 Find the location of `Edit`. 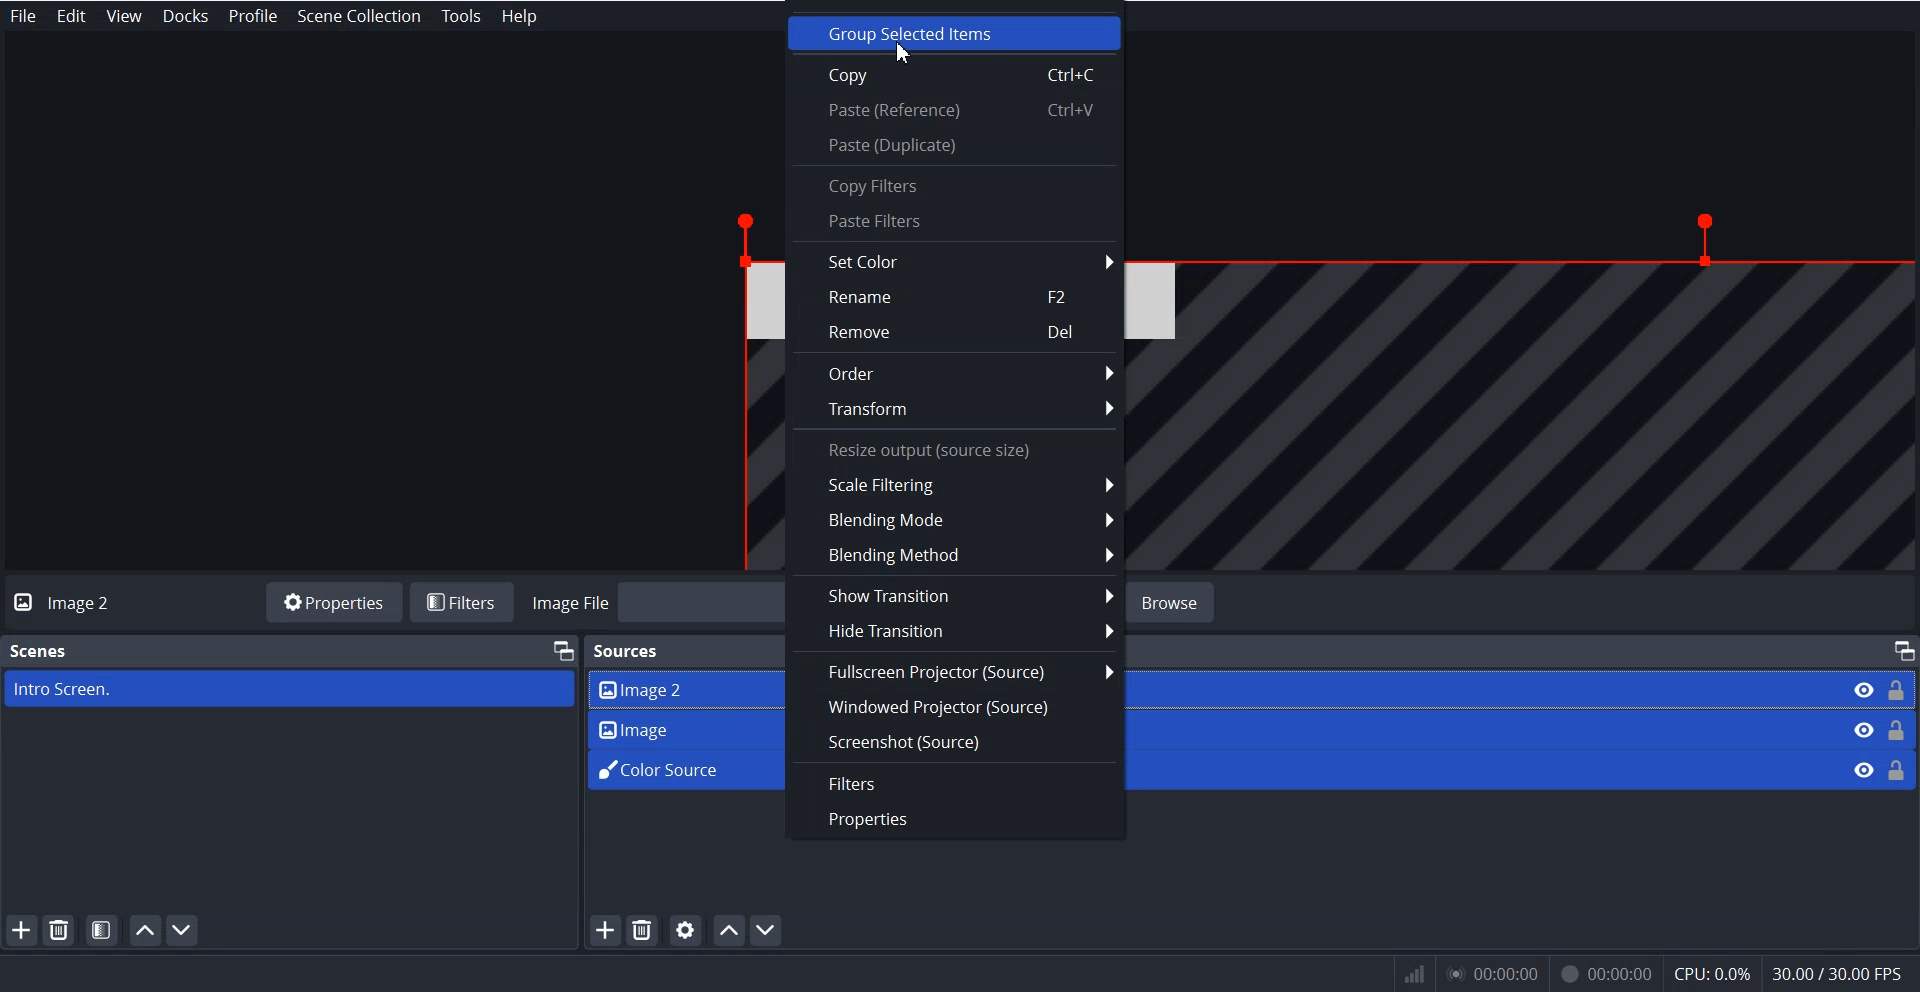

Edit is located at coordinates (72, 16).